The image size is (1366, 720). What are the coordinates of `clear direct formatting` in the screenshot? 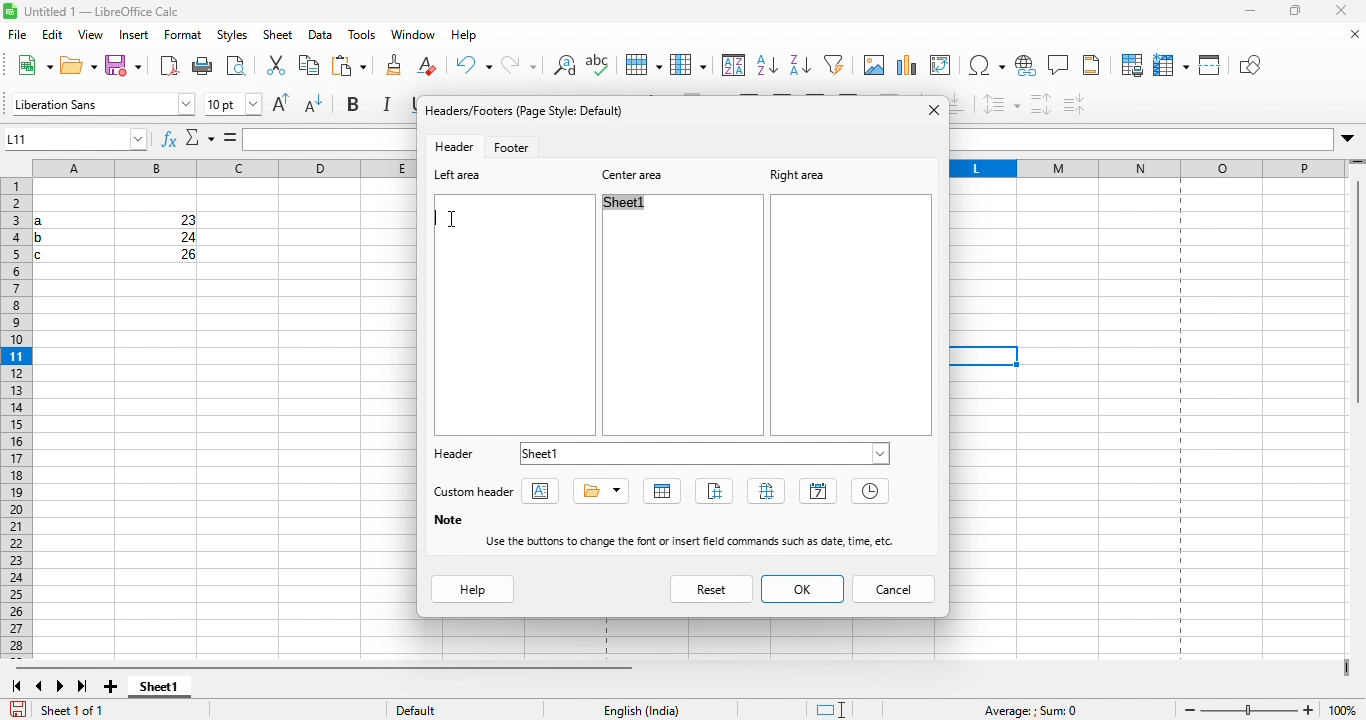 It's located at (397, 65).